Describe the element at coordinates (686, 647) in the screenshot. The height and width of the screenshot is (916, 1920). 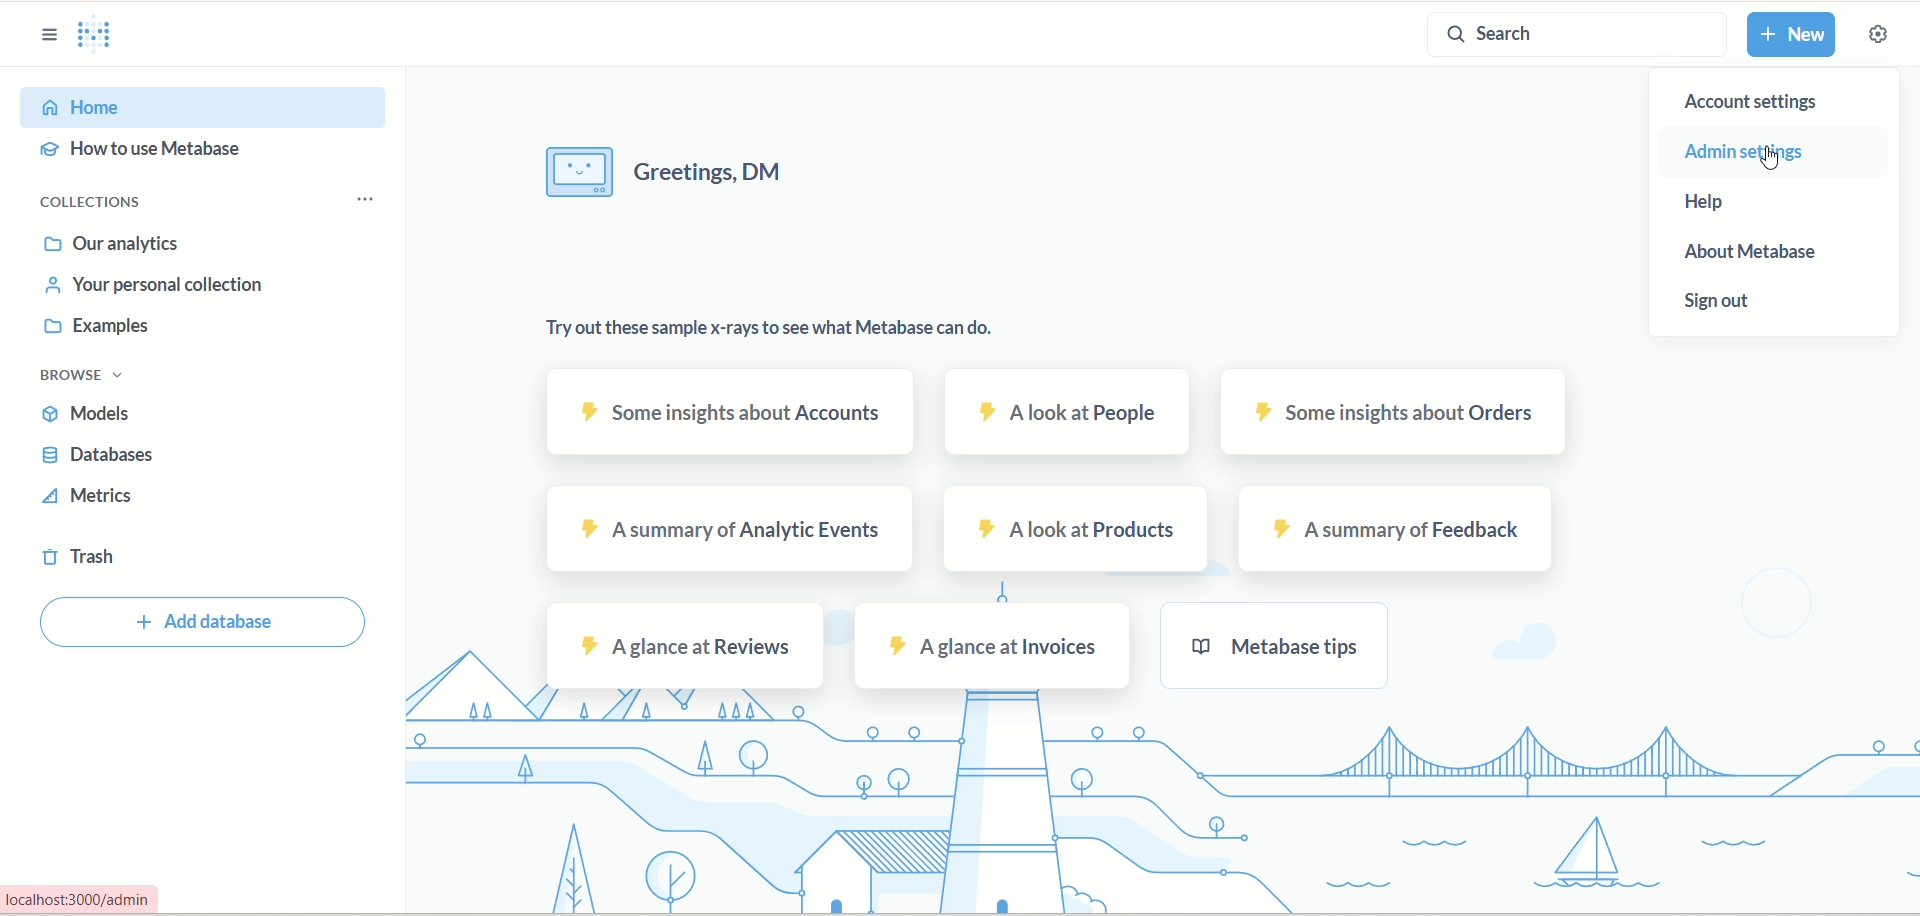
I see `A glance at reviews` at that location.